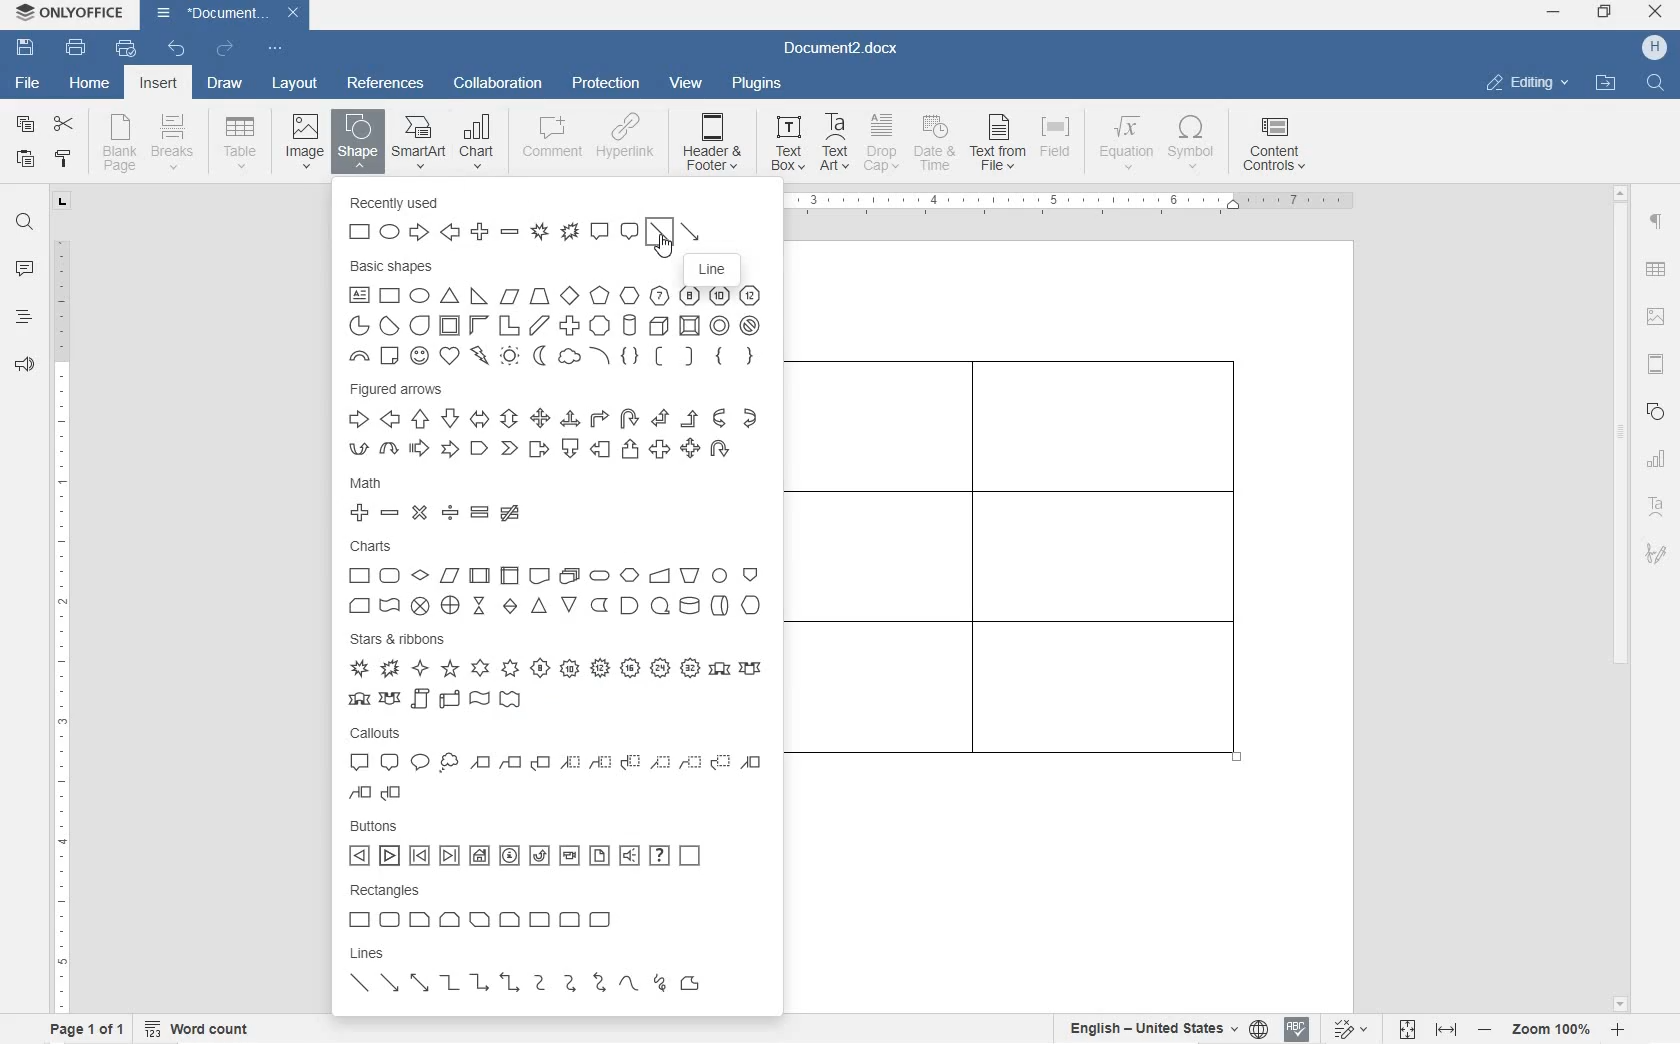  I want to click on COMMENT, so click(551, 143).